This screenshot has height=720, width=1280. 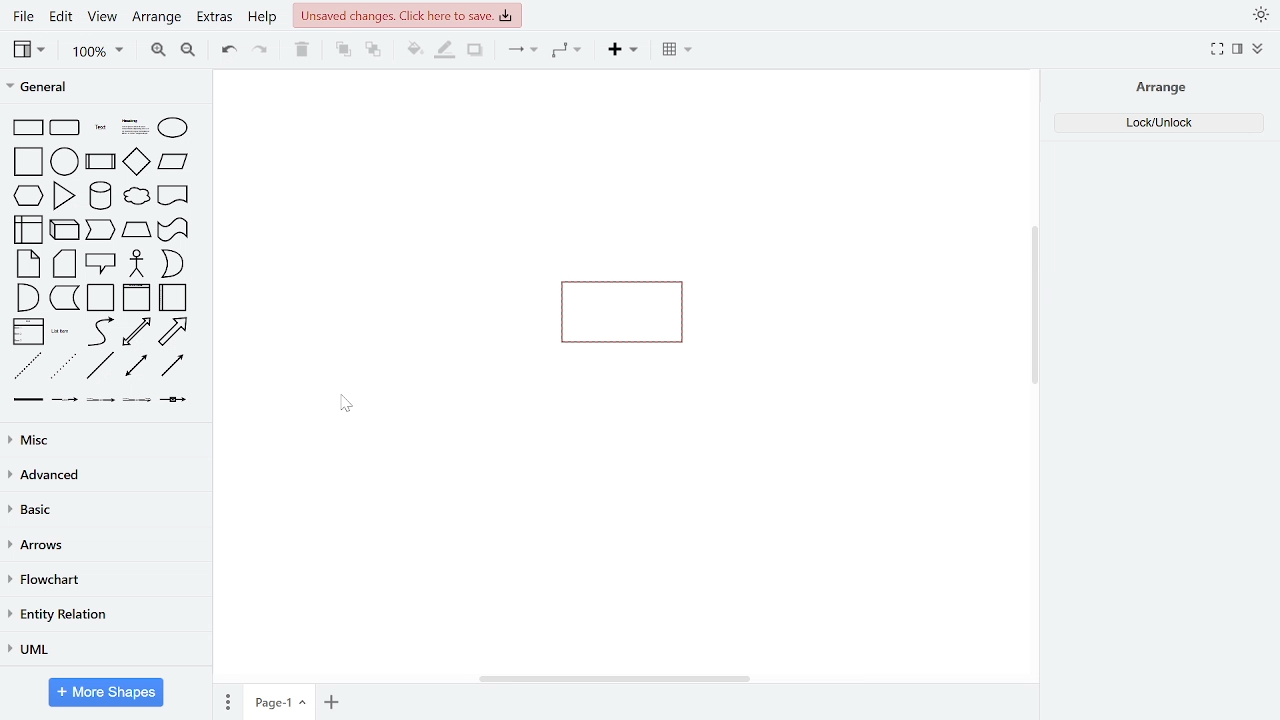 What do you see at coordinates (1154, 122) in the screenshot?
I see `Lock/Unlock` at bounding box center [1154, 122].